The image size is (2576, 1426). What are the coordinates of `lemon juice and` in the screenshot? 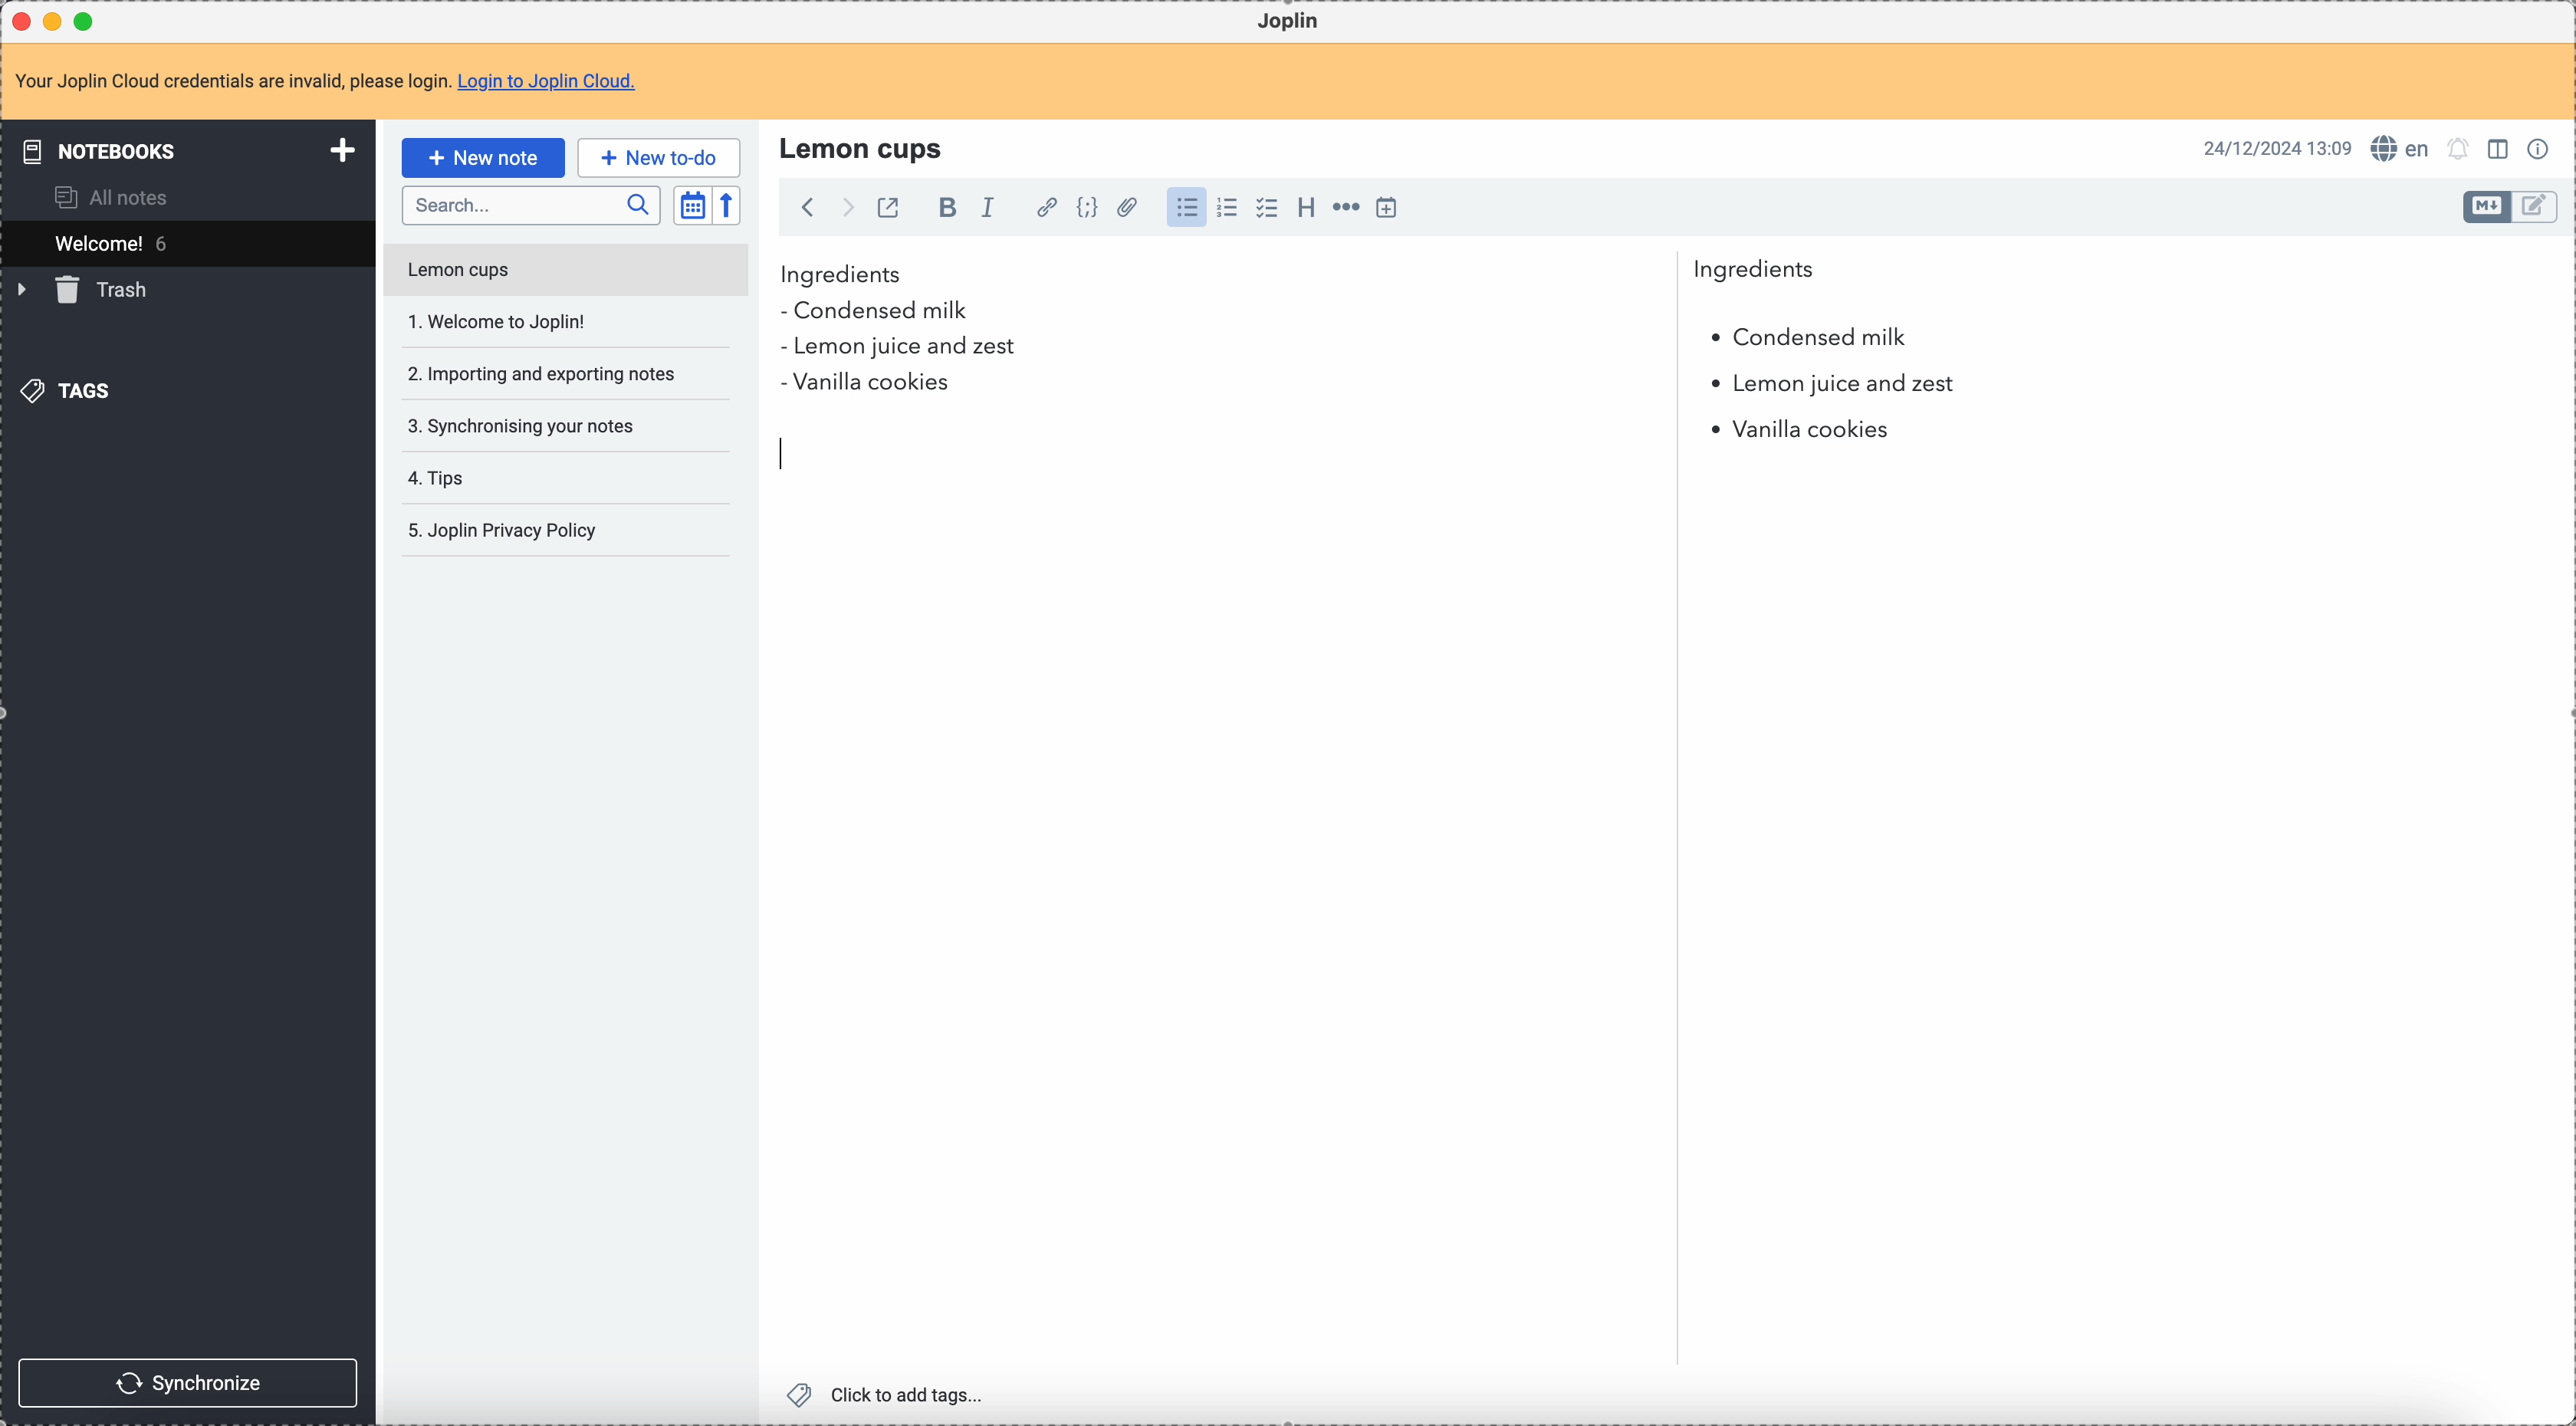 It's located at (1831, 387).